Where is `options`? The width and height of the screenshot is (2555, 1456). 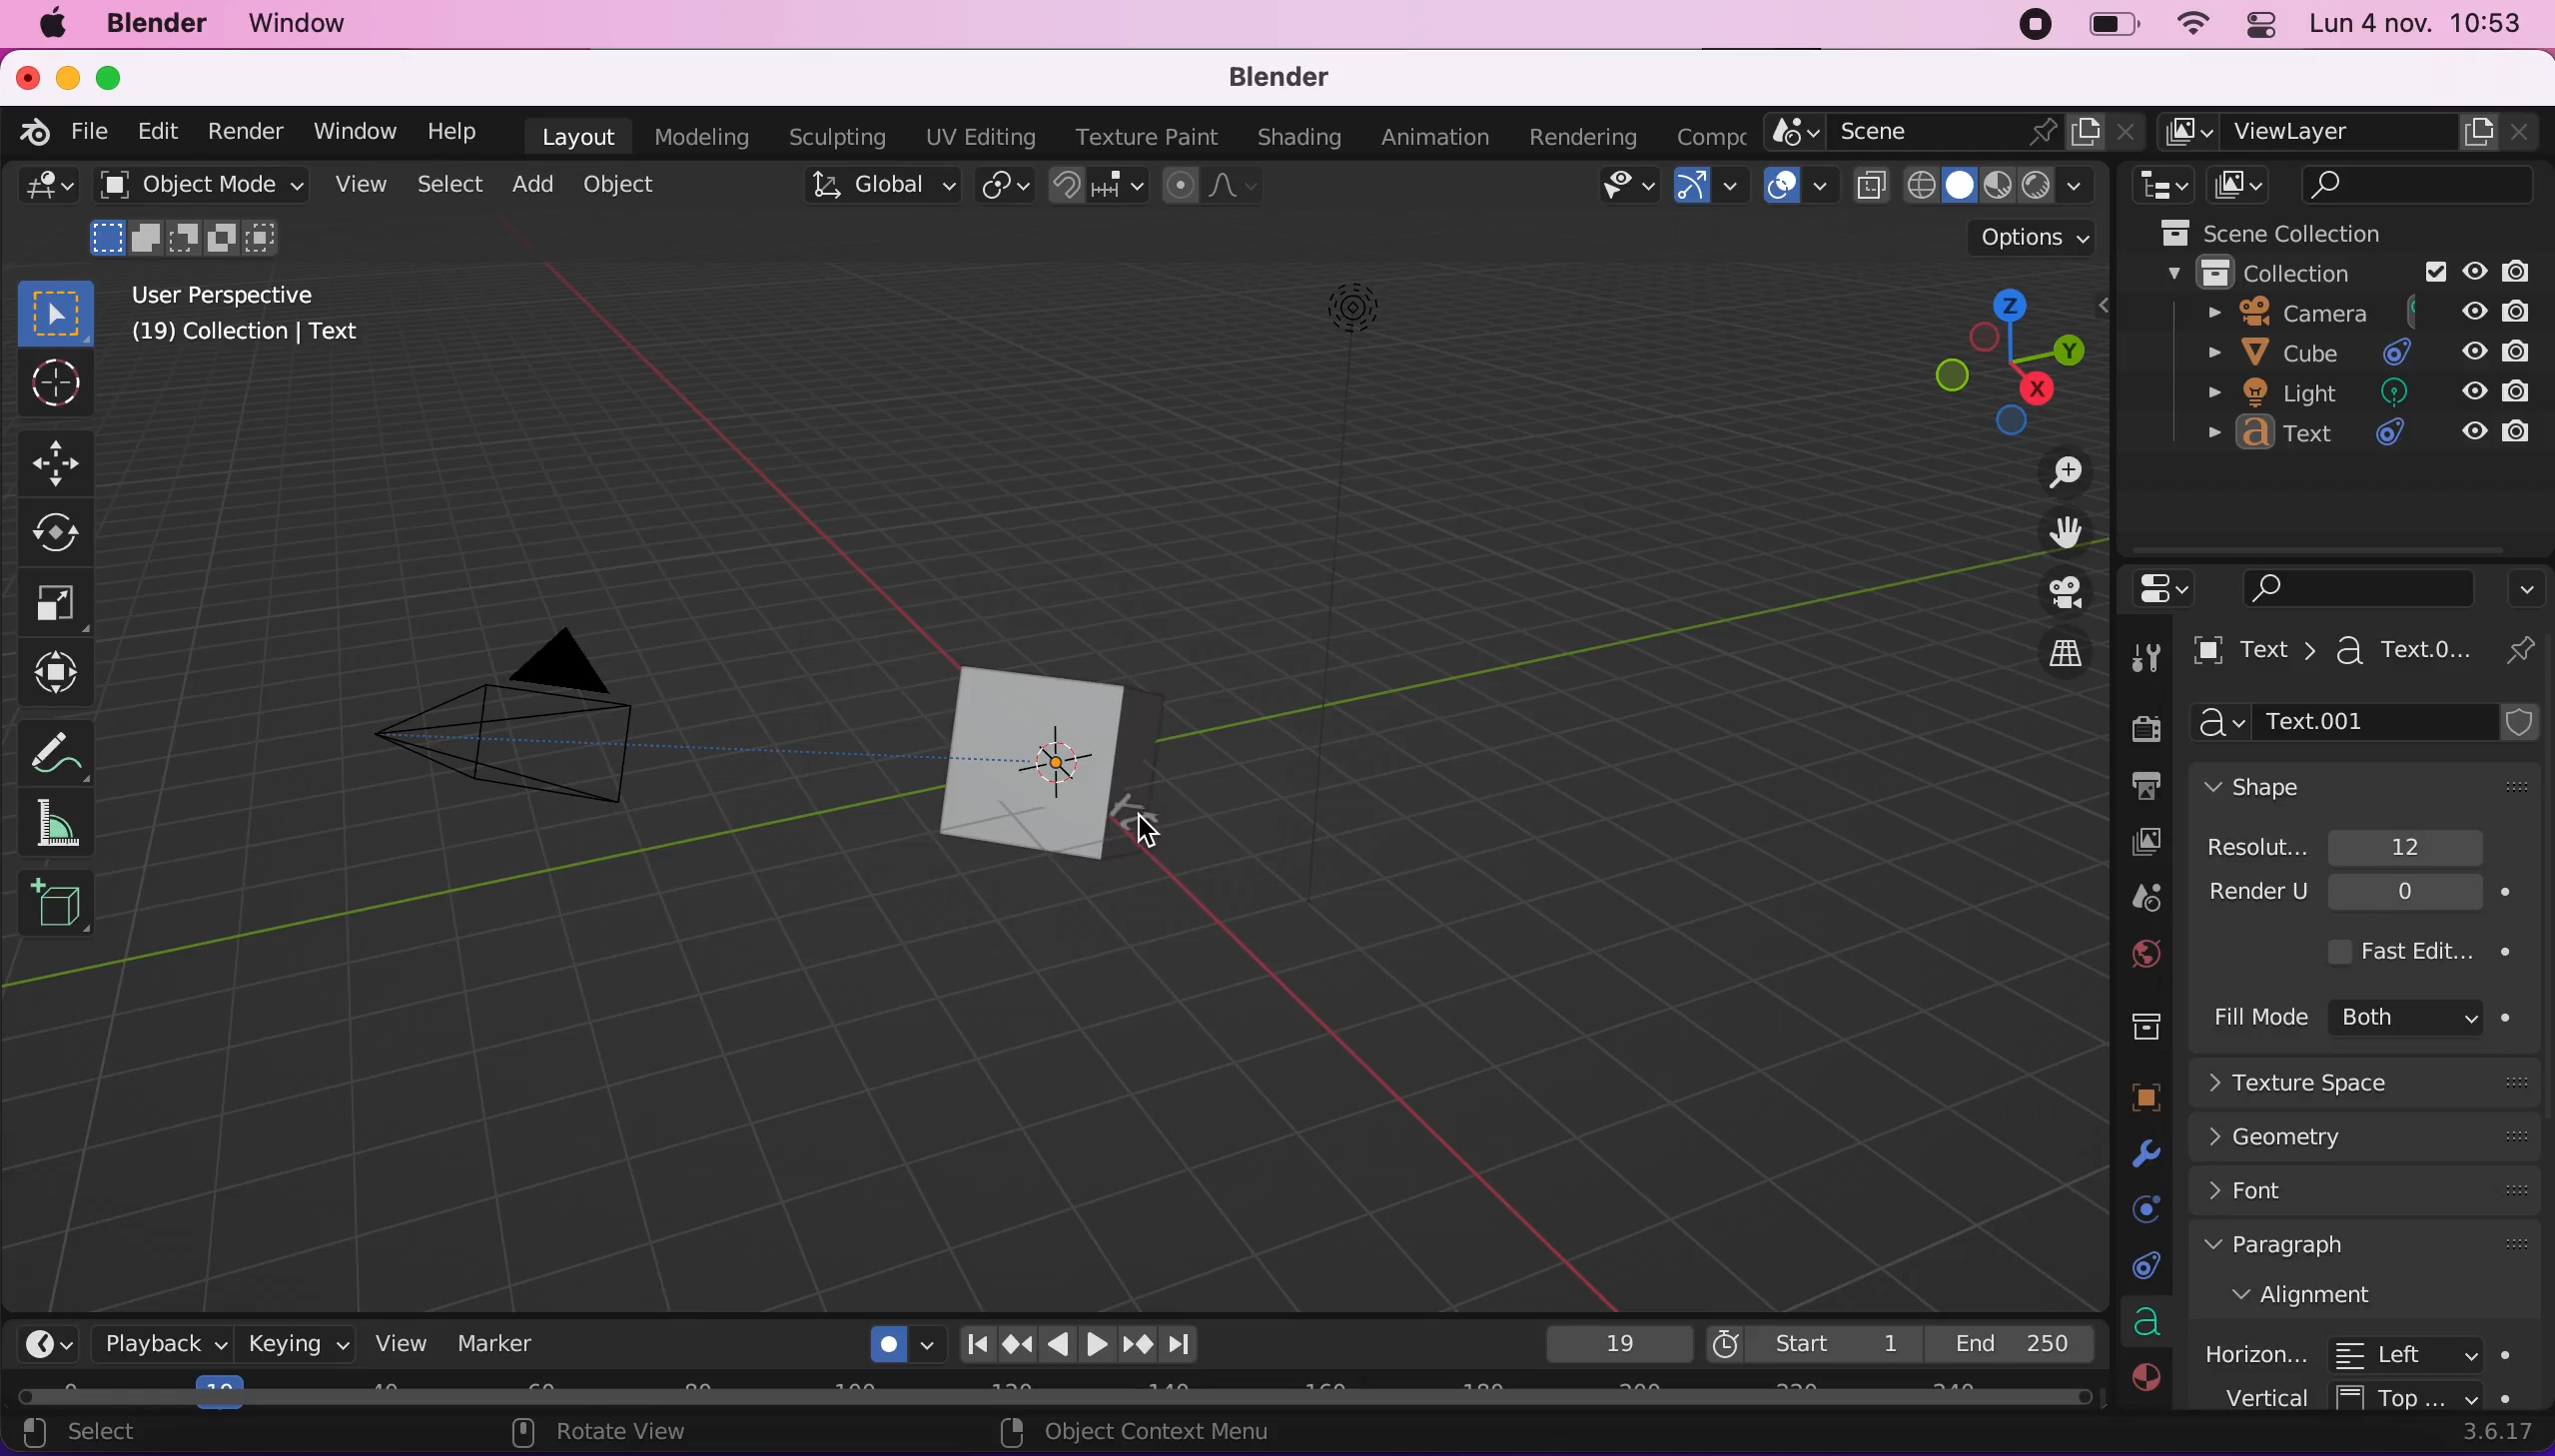 options is located at coordinates (2028, 235).